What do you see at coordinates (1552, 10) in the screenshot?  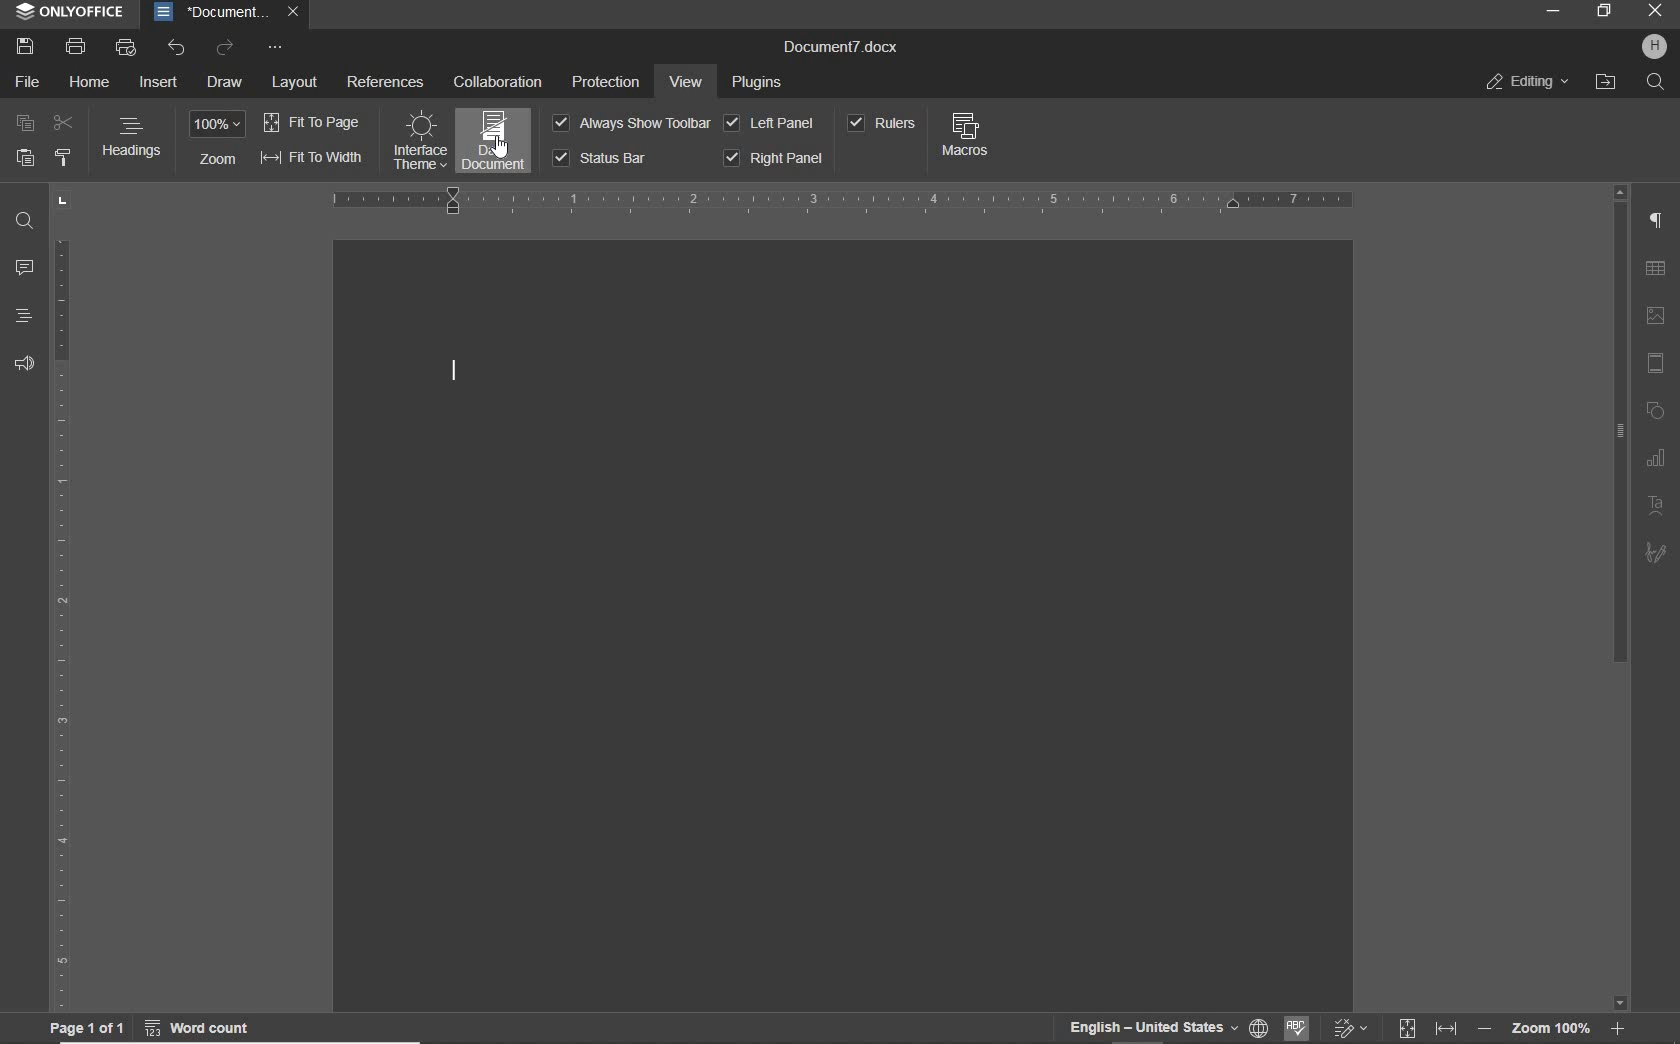 I see `MINIMIZE` at bounding box center [1552, 10].